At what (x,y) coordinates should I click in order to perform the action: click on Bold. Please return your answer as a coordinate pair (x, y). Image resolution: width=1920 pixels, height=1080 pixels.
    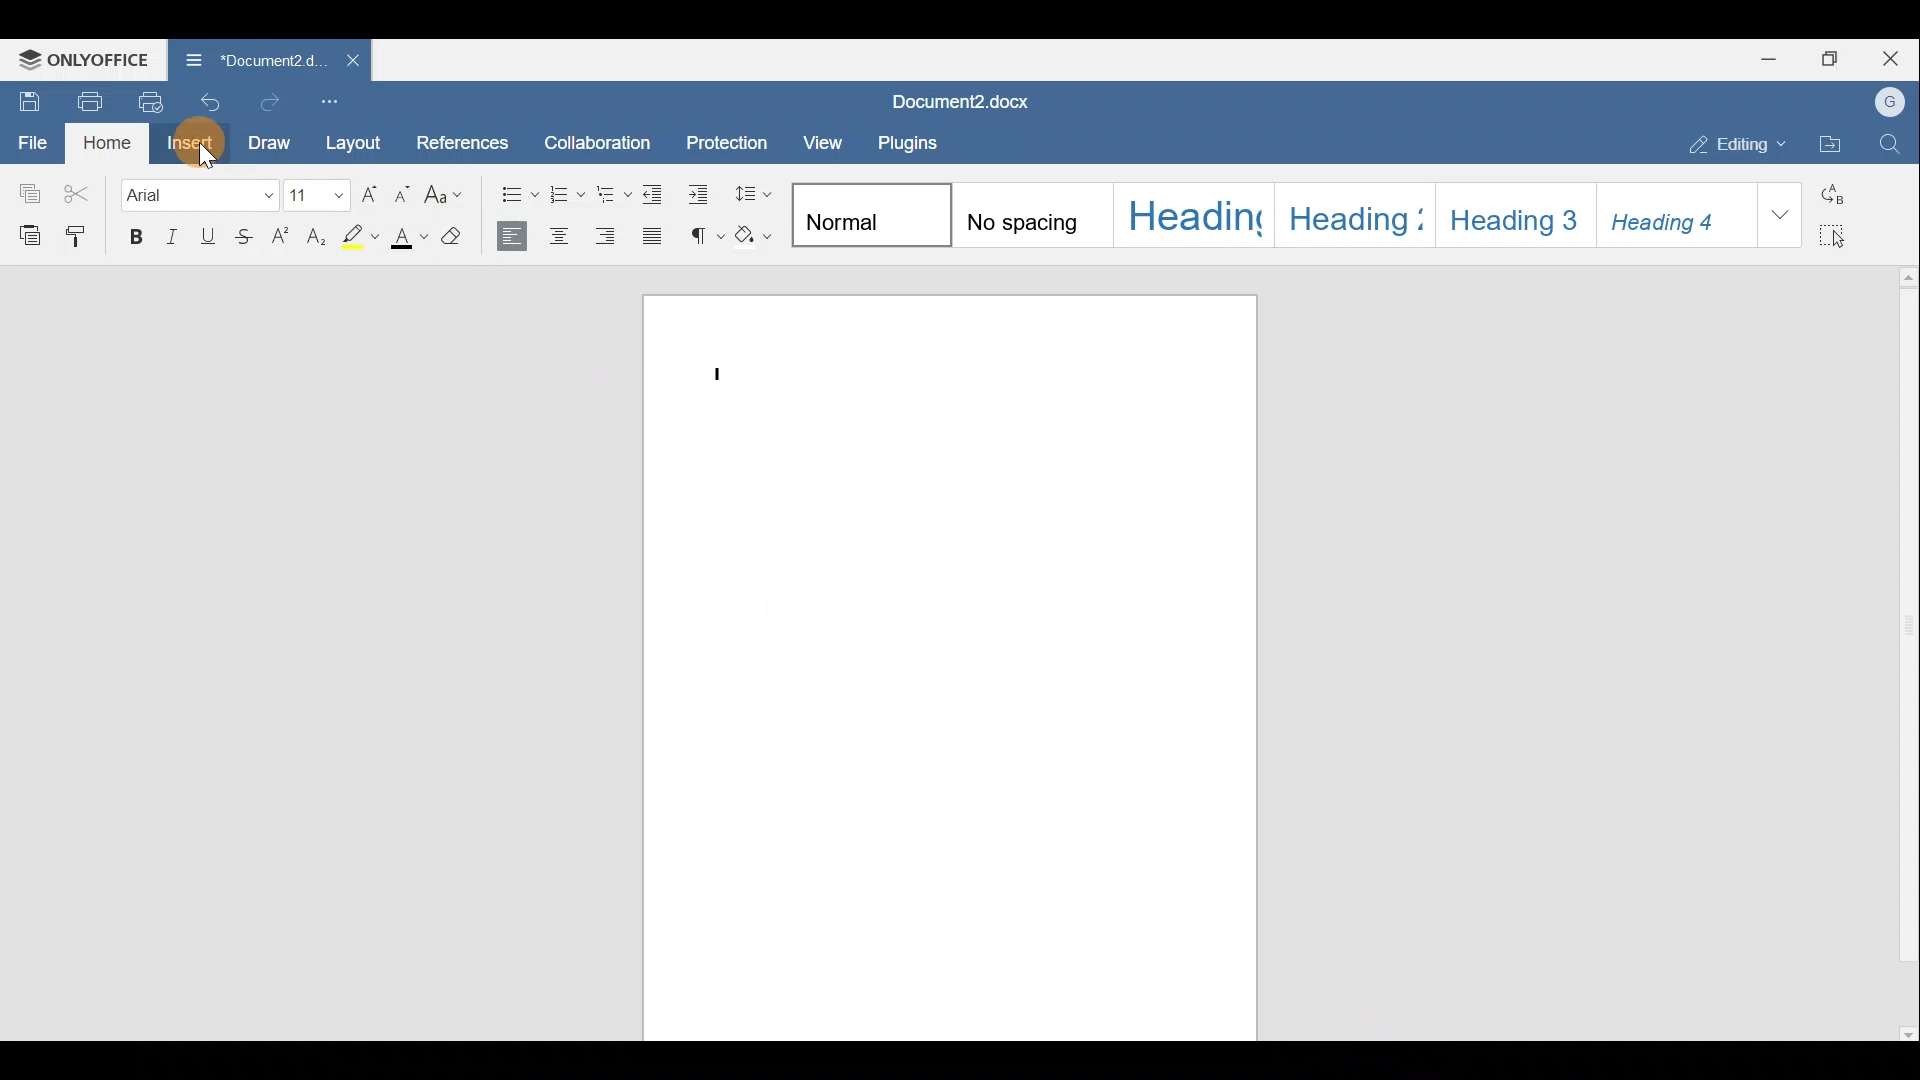
    Looking at the image, I should click on (138, 239).